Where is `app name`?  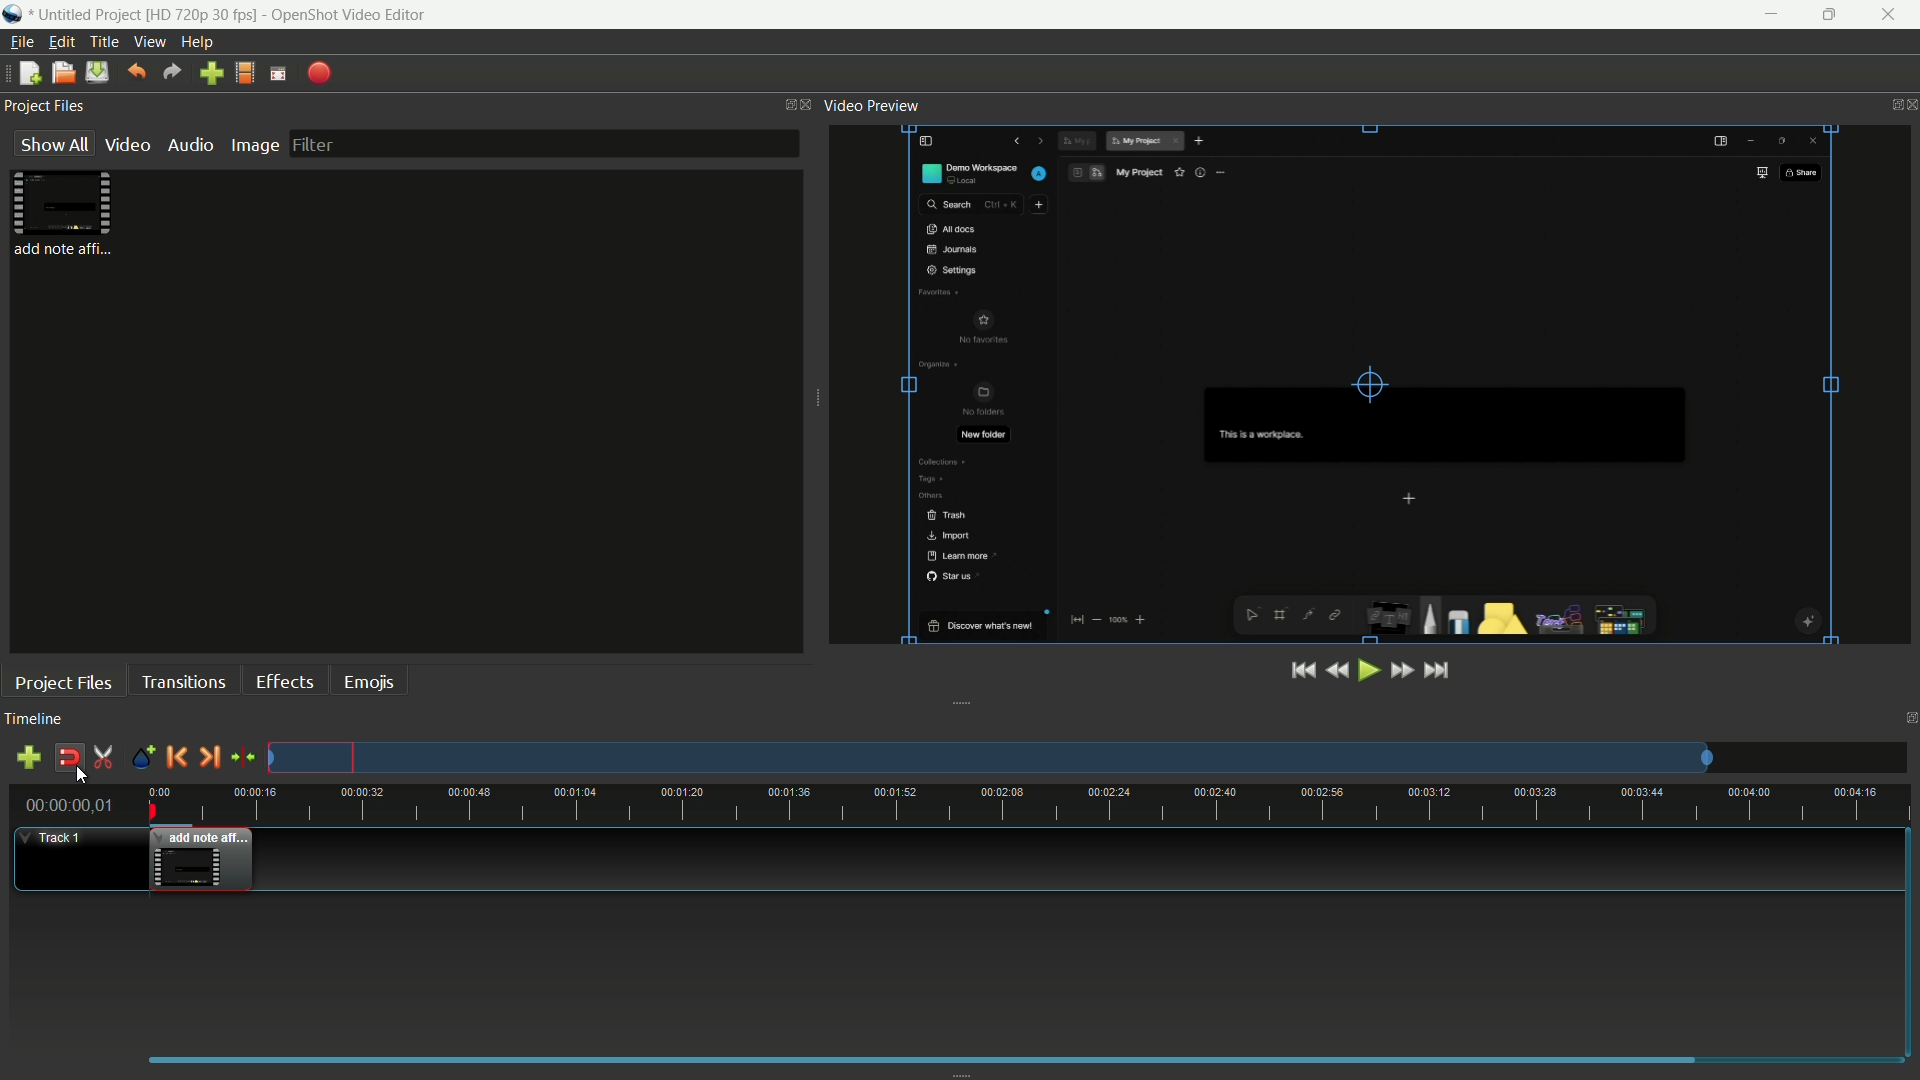
app name is located at coordinates (351, 15).